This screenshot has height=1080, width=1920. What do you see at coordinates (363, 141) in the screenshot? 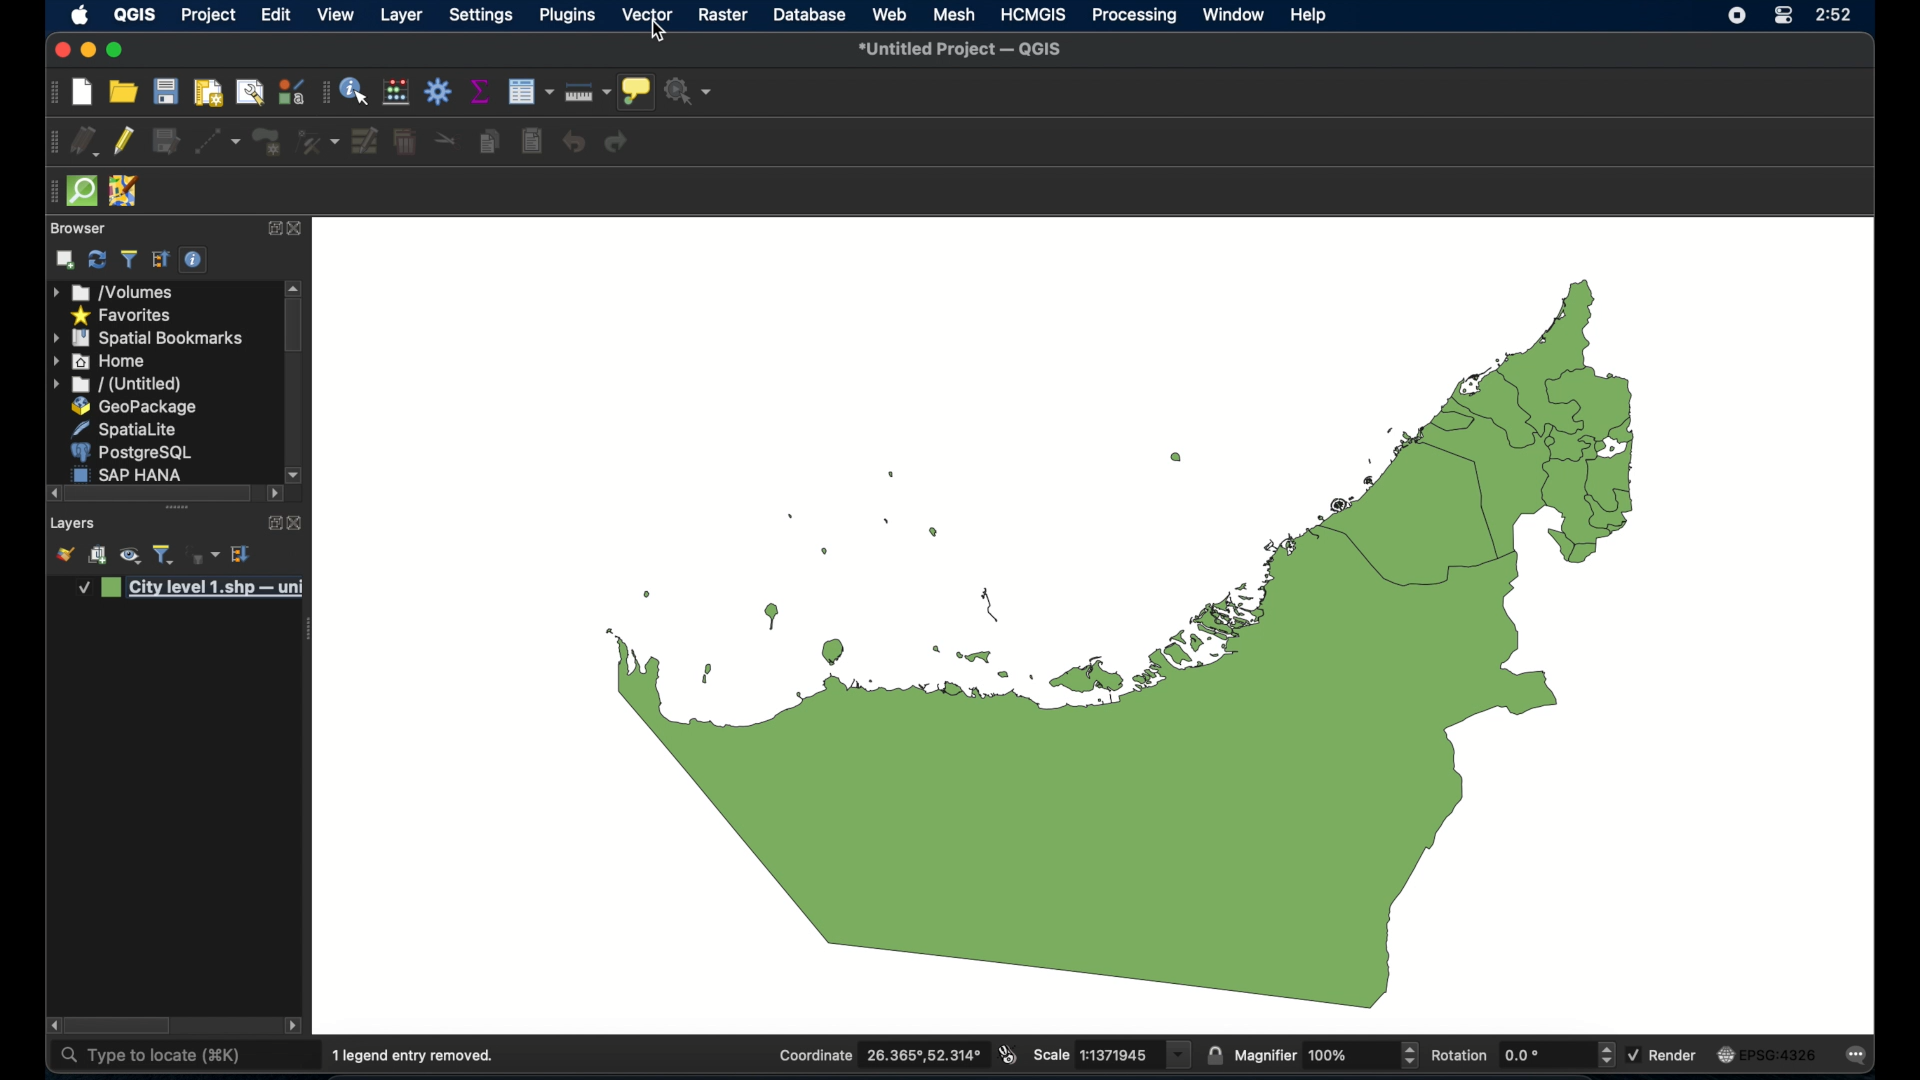
I see `modify attributes` at bounding box center [363, 141].